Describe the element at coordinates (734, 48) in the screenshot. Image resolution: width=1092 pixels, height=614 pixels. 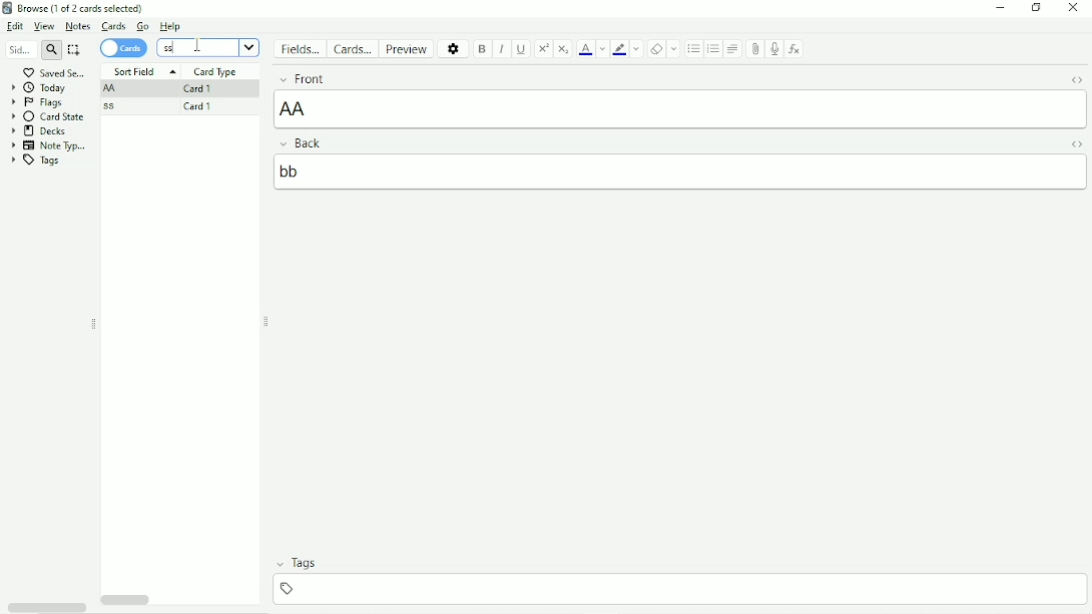
I see `Alignment` at that location.